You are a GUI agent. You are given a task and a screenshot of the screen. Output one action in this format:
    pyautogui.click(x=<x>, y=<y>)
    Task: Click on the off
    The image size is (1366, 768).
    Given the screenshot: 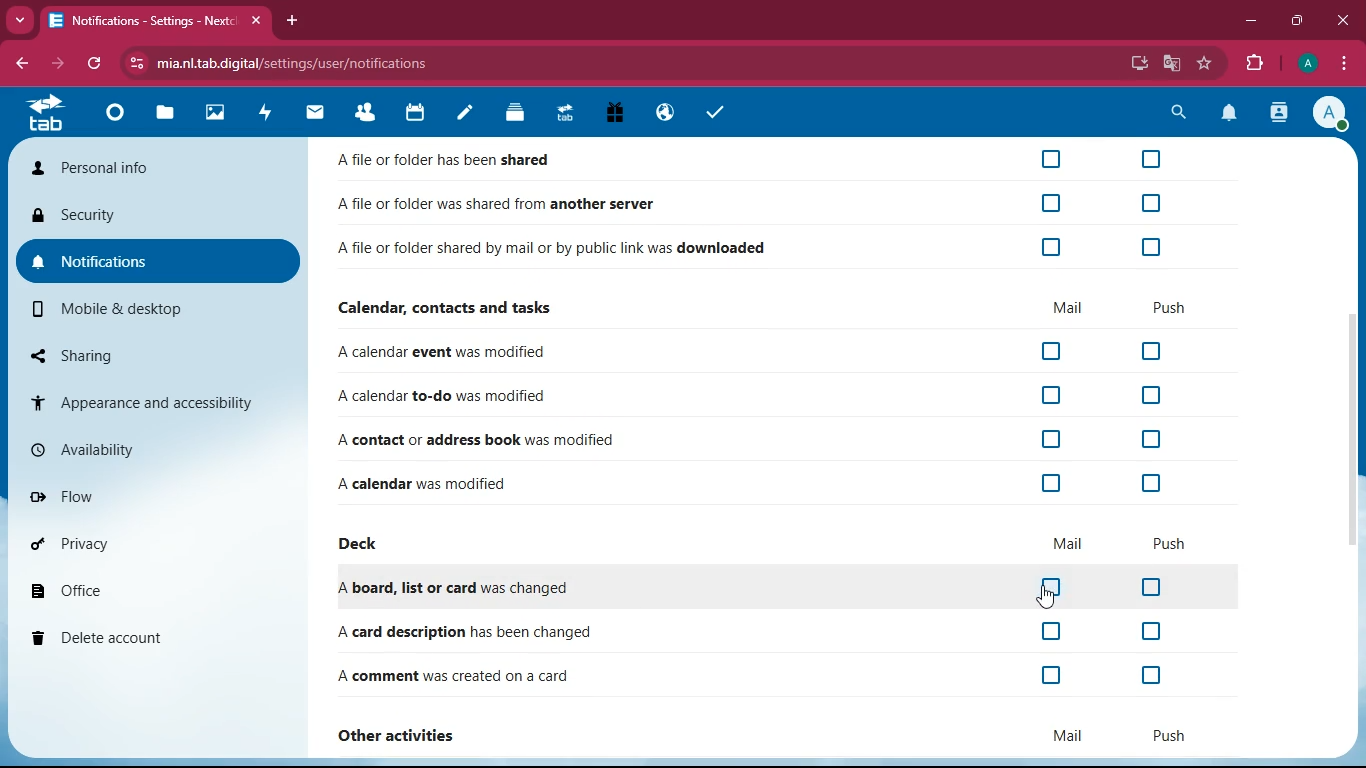 What is the action you would take?
    pyautogui.click(x=1053, y=393)
    